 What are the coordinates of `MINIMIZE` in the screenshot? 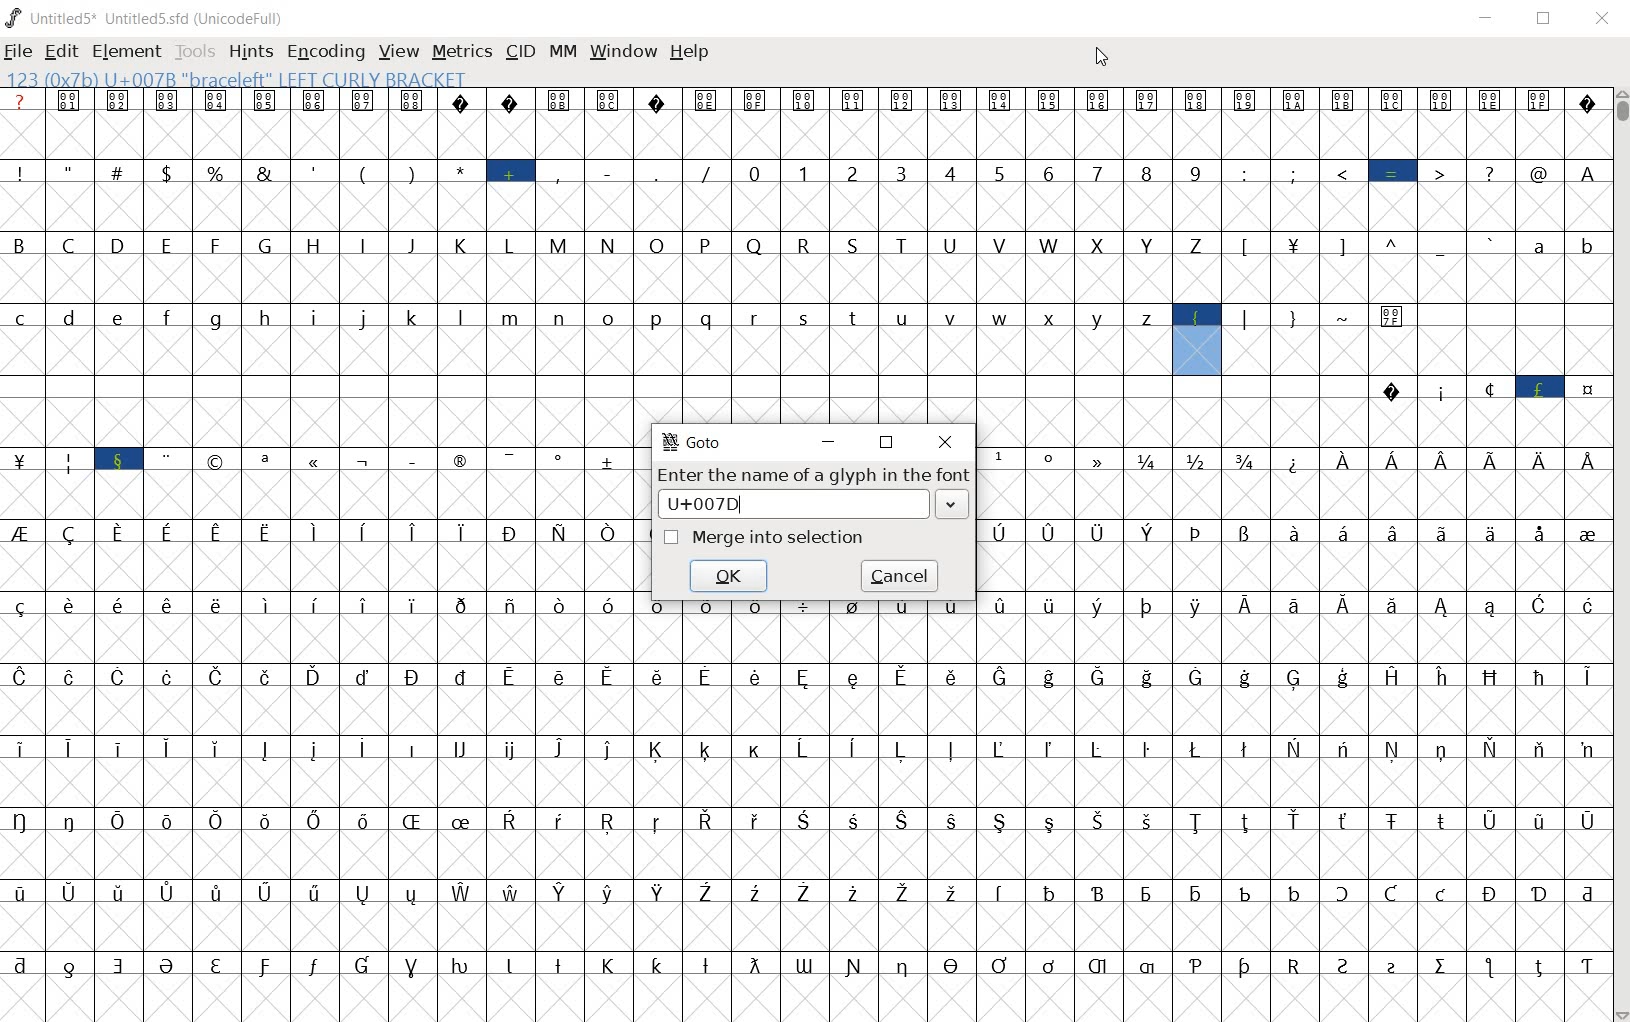 It's located at (1488, 18).